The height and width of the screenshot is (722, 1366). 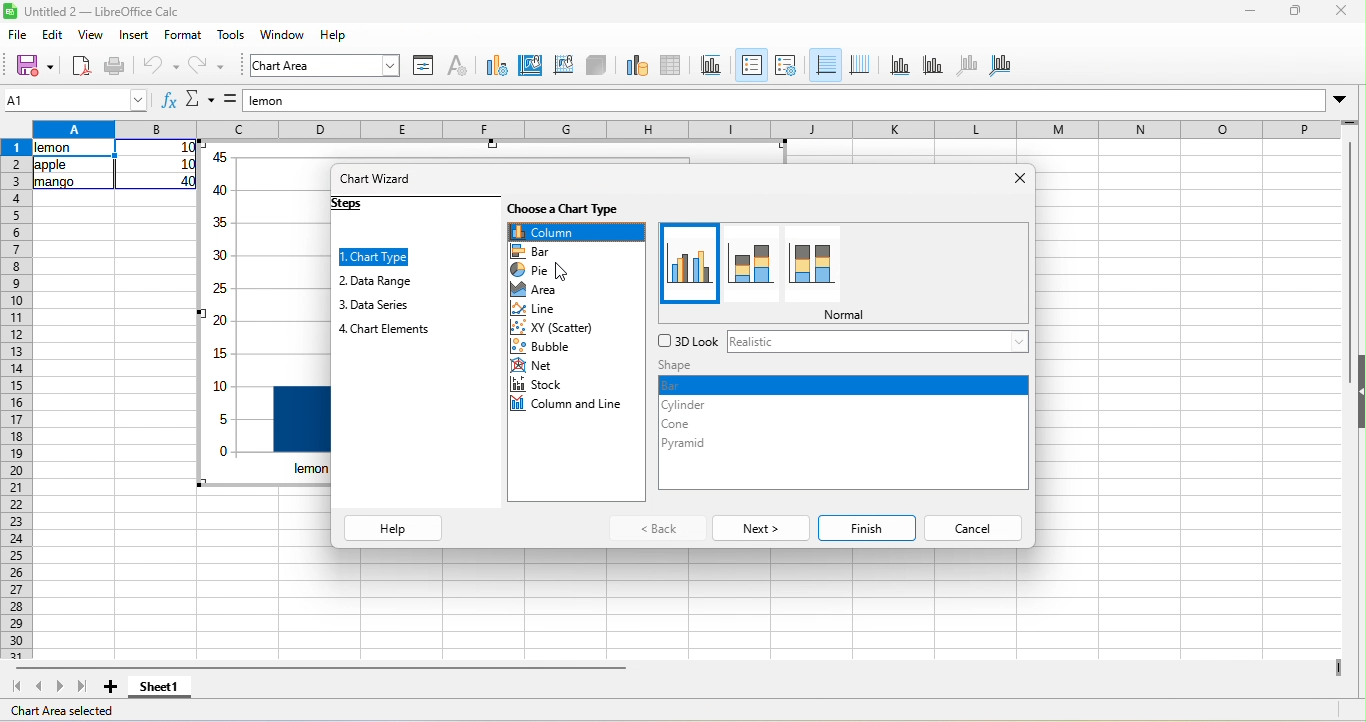 What do you see at coordinates (11, 12) in the screenshot?
I see `logo` at bounding box center [11, 12].